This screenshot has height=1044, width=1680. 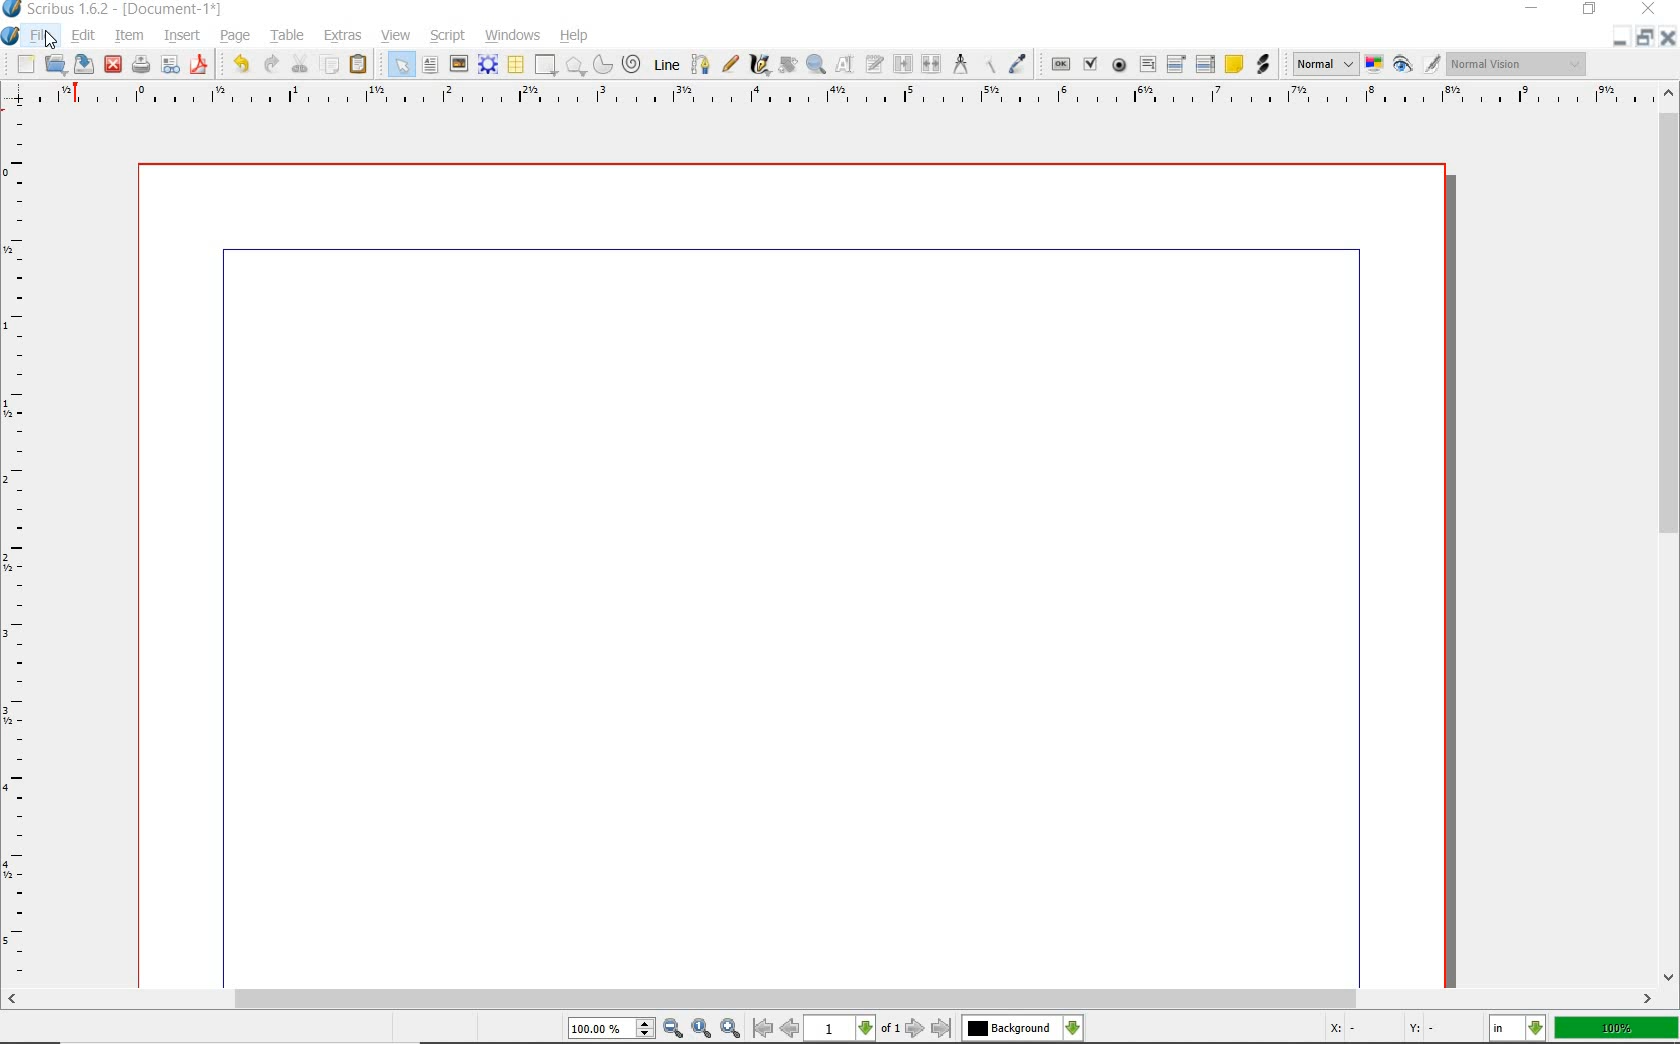 I want to click on restore, so click(x=1646, y=40).